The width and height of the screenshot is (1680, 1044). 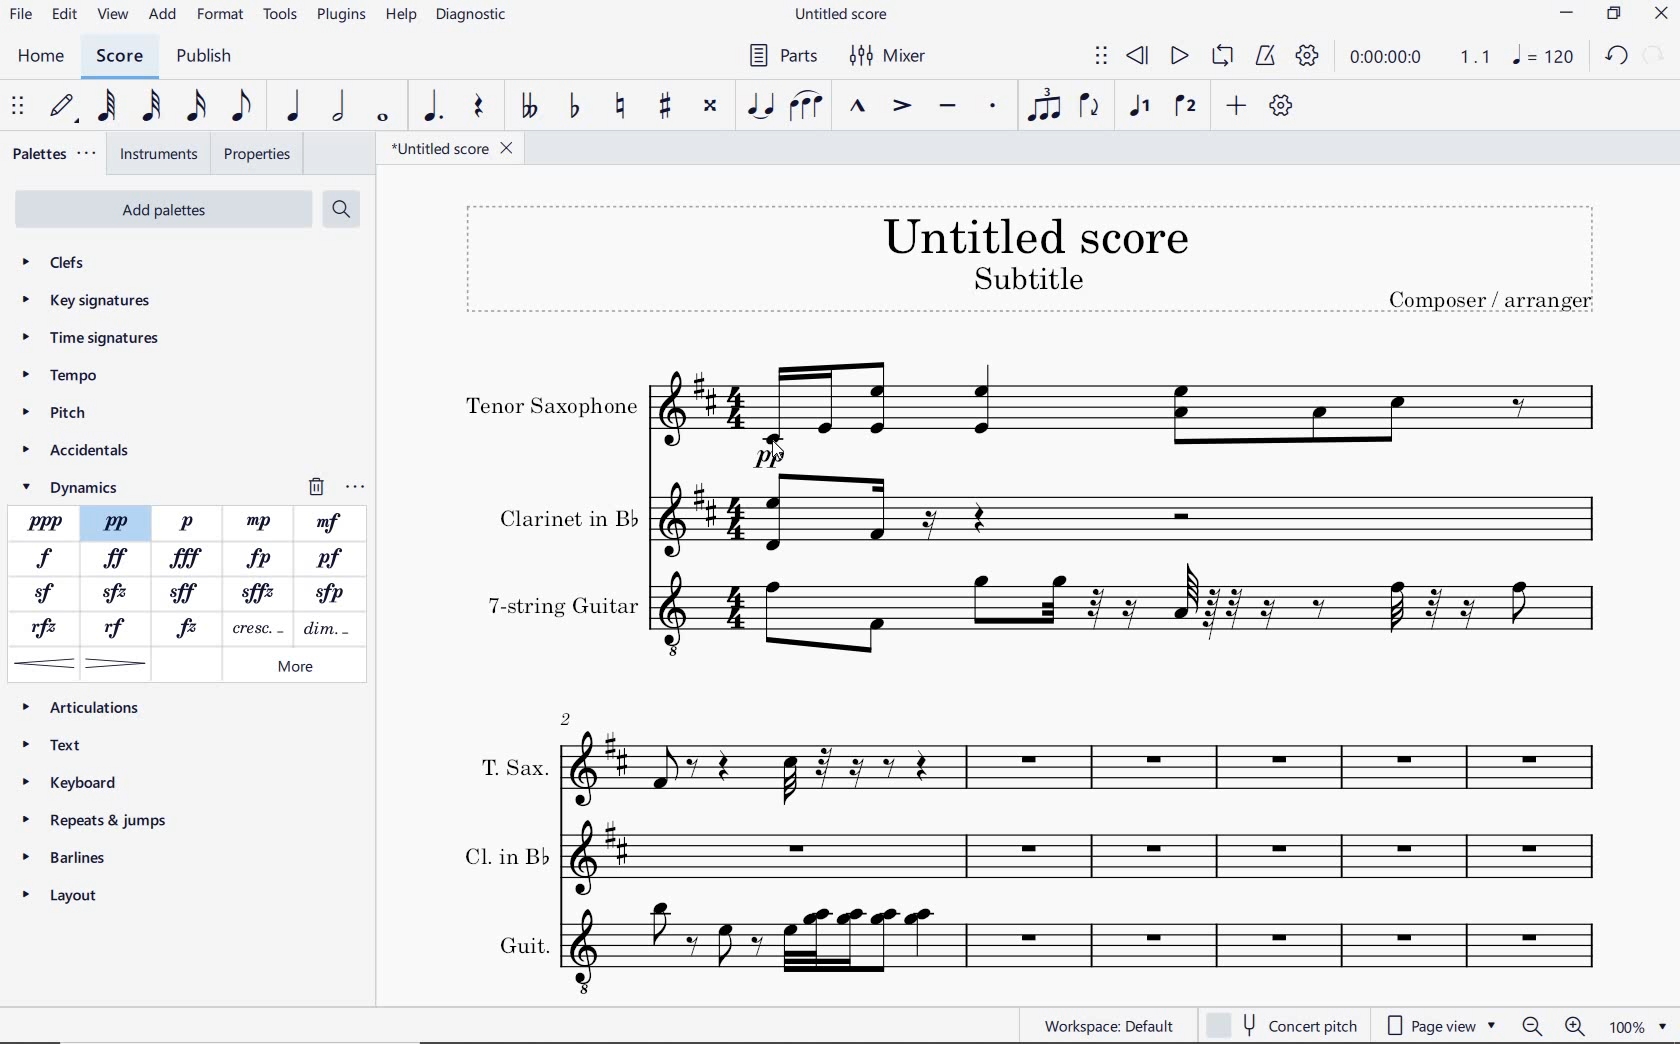 What do you see at coordinates (712, 108) in the screenshot?
I see `TOGGLE DOUBLE-SHARP` at bounding box center [712, 108].